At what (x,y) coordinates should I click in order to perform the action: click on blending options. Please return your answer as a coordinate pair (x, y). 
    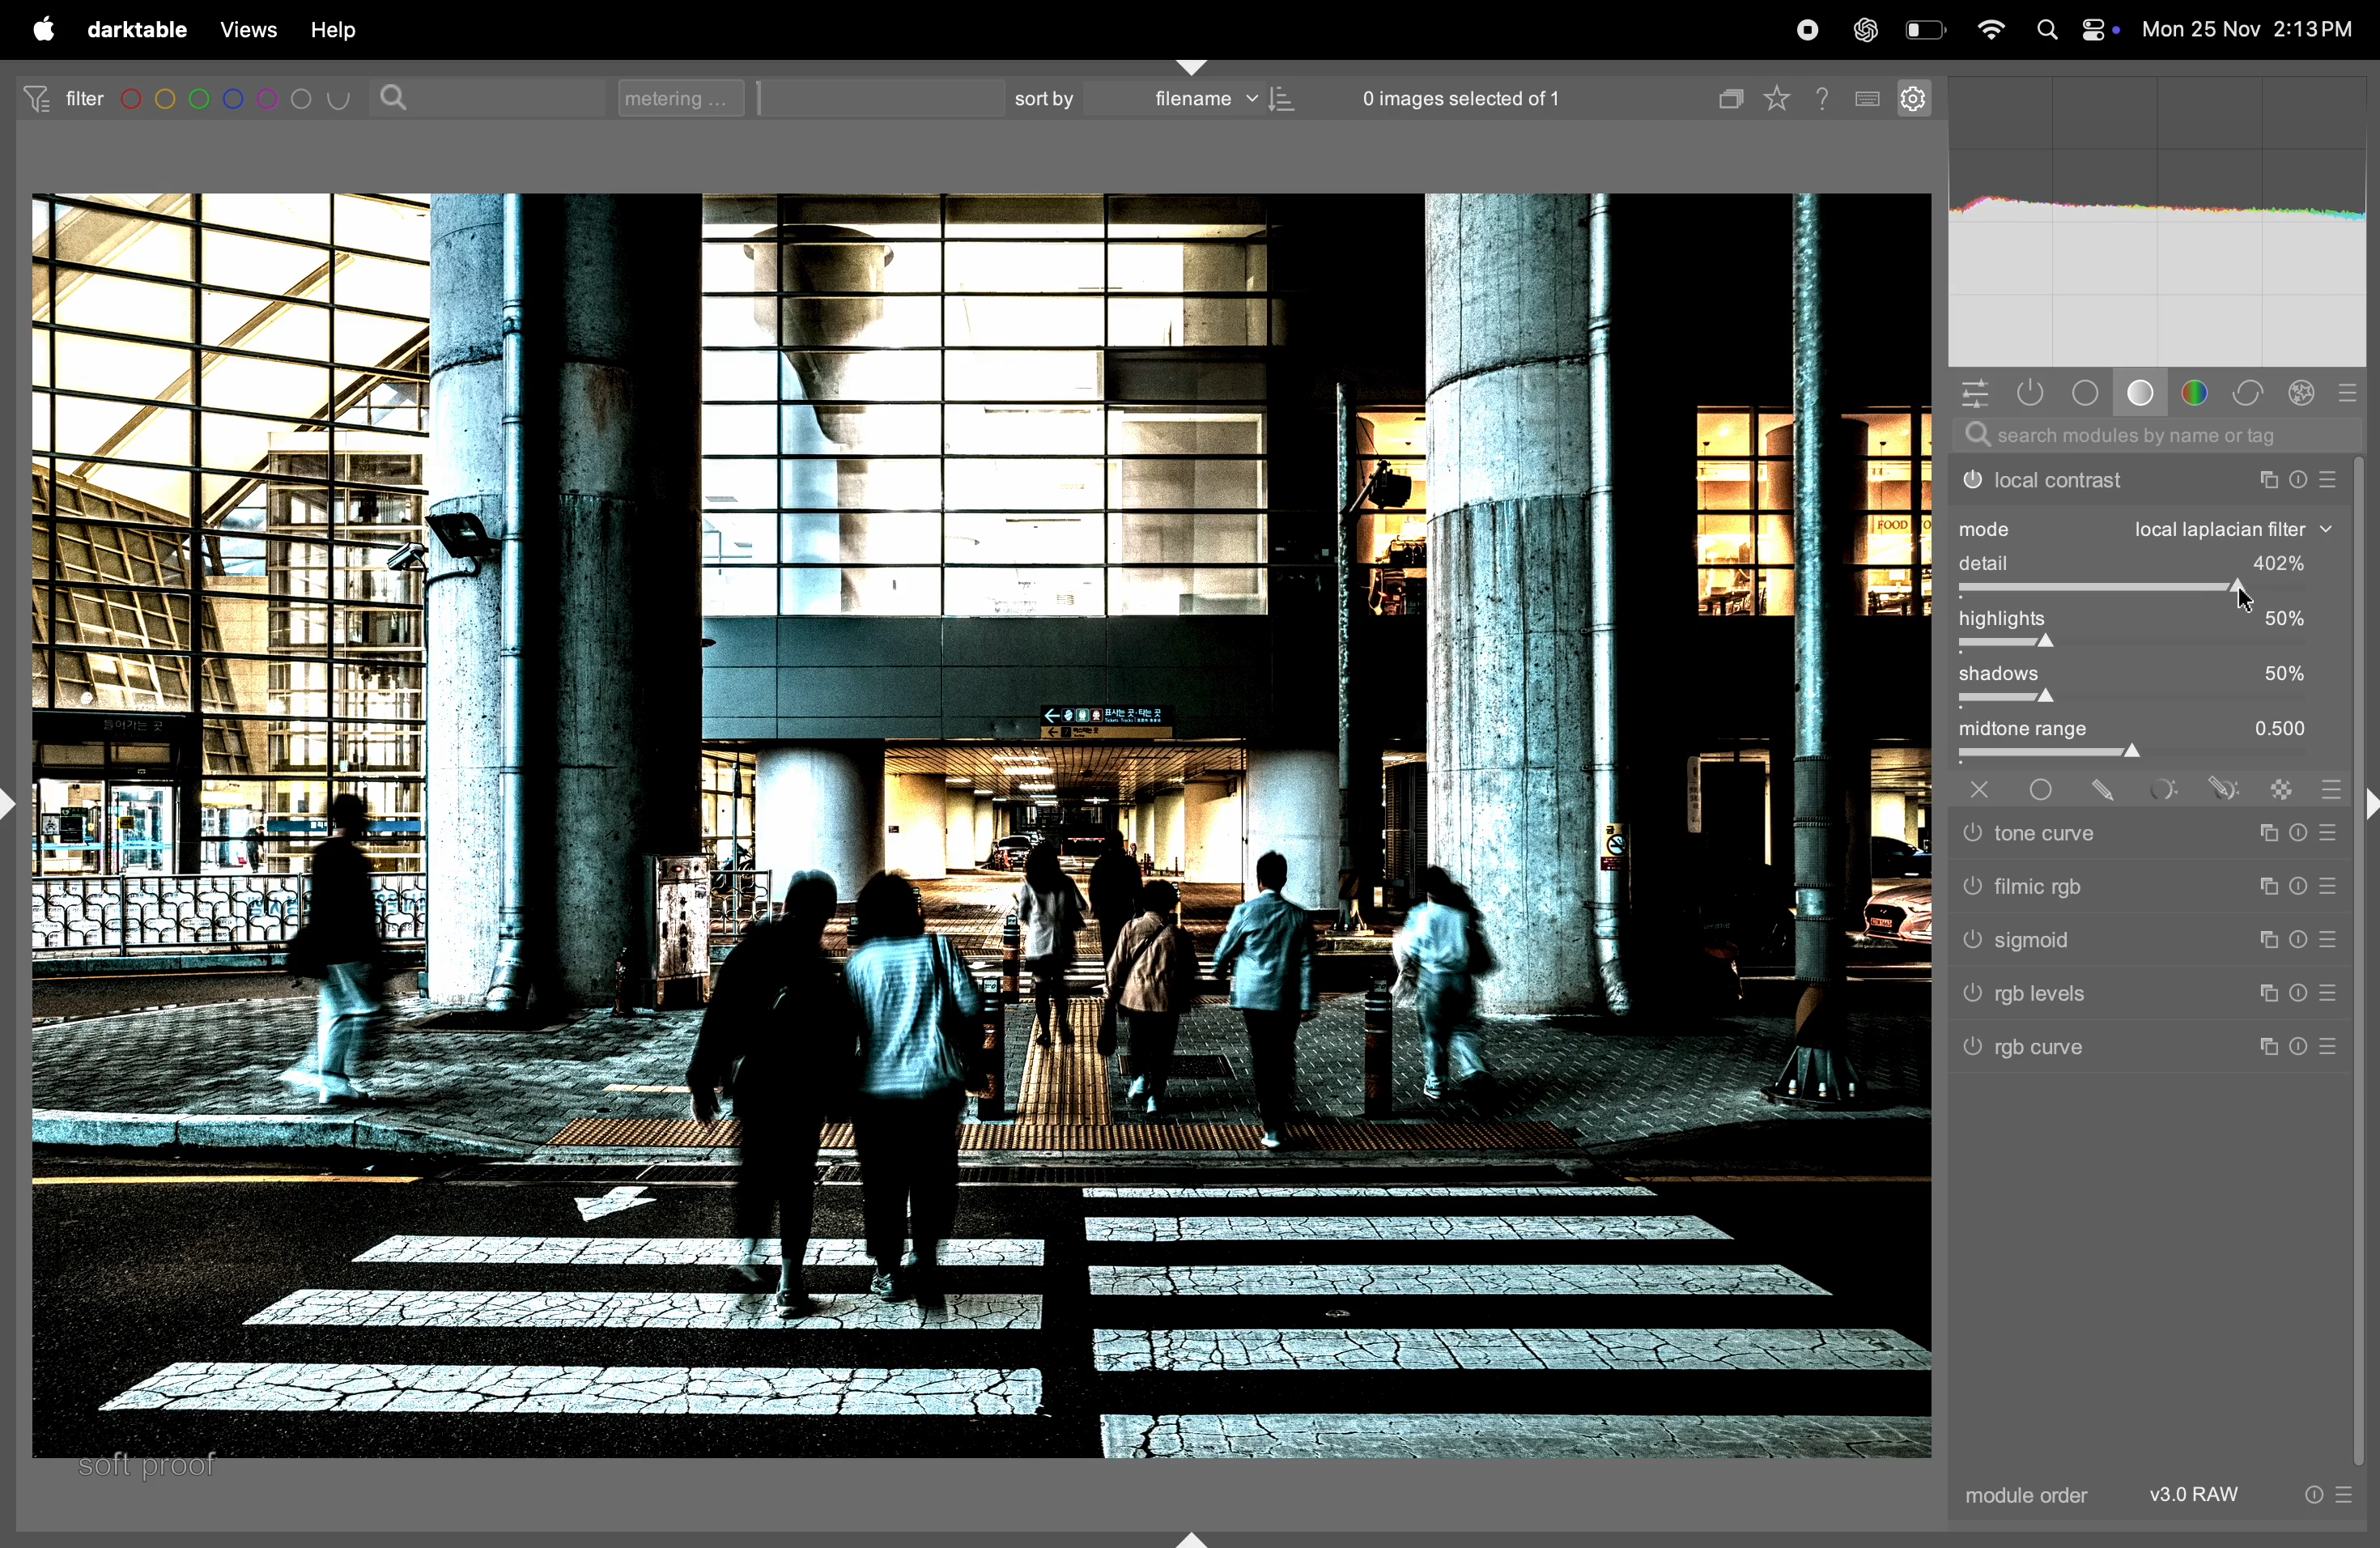
    Looking at the image, I should click on (2330, 784).